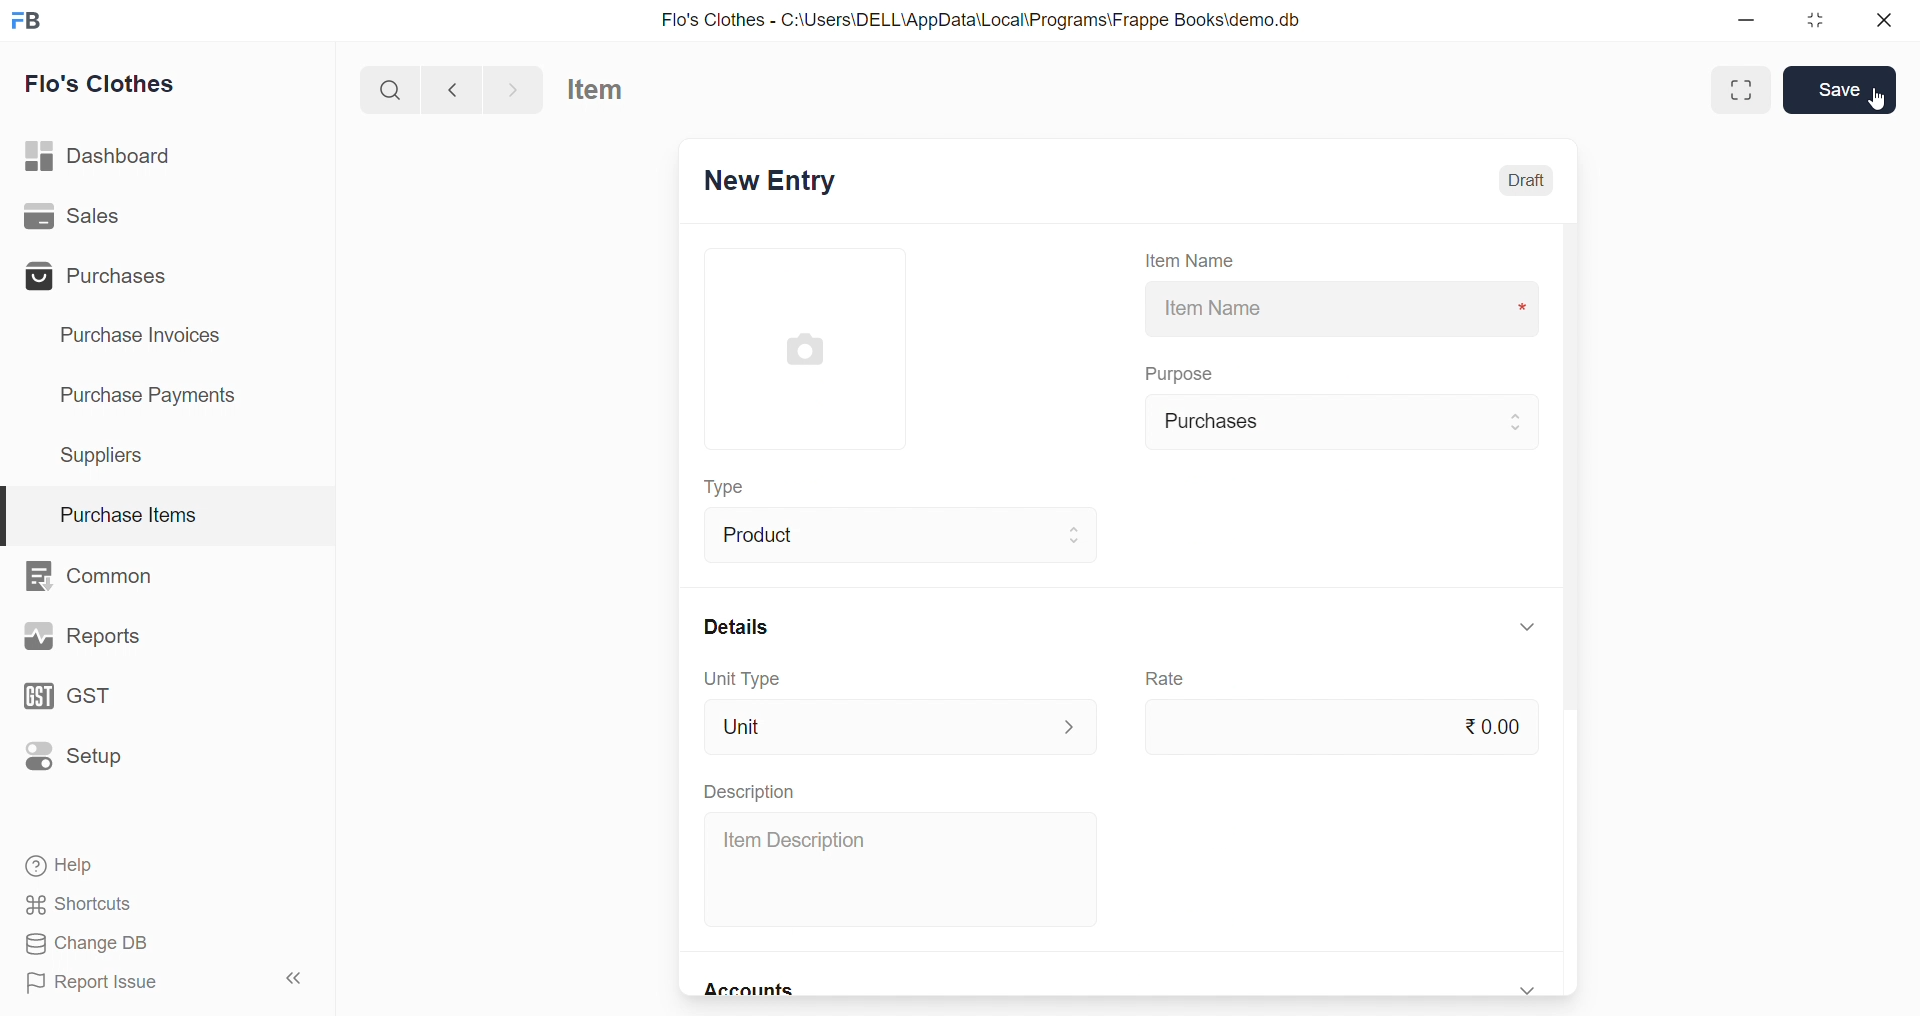 The height and width of the screenshot is (1016, 1920). Describe the element at coordinates (26, 21) in the screenshot. I see `logo` at that location.